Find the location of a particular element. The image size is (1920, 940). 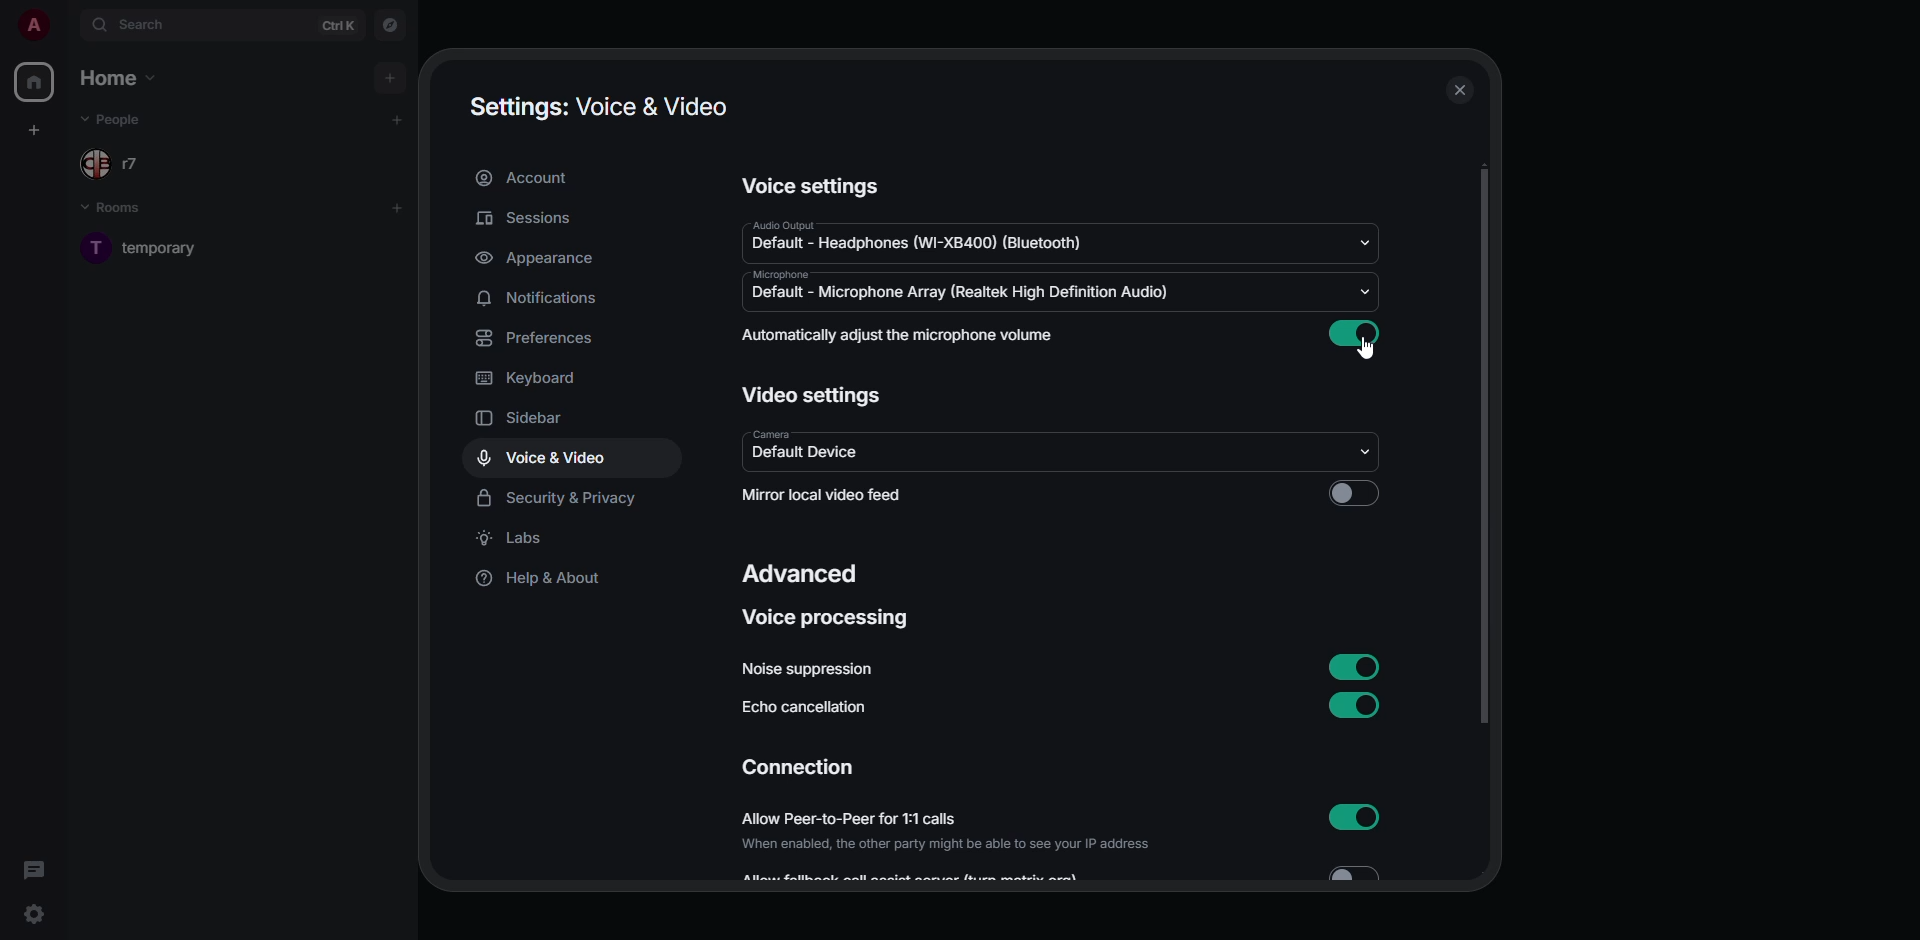

video settings is located at coordinates (811, 393).